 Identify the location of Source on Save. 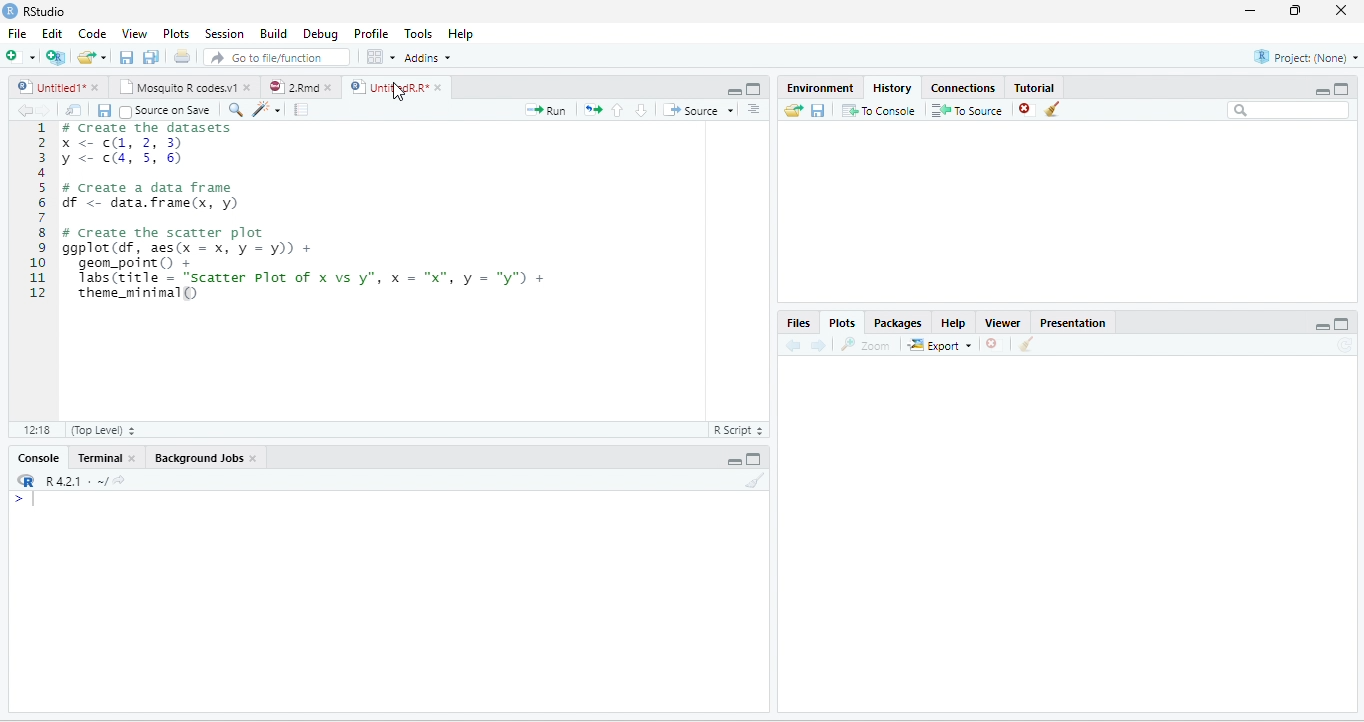
(166, 112).